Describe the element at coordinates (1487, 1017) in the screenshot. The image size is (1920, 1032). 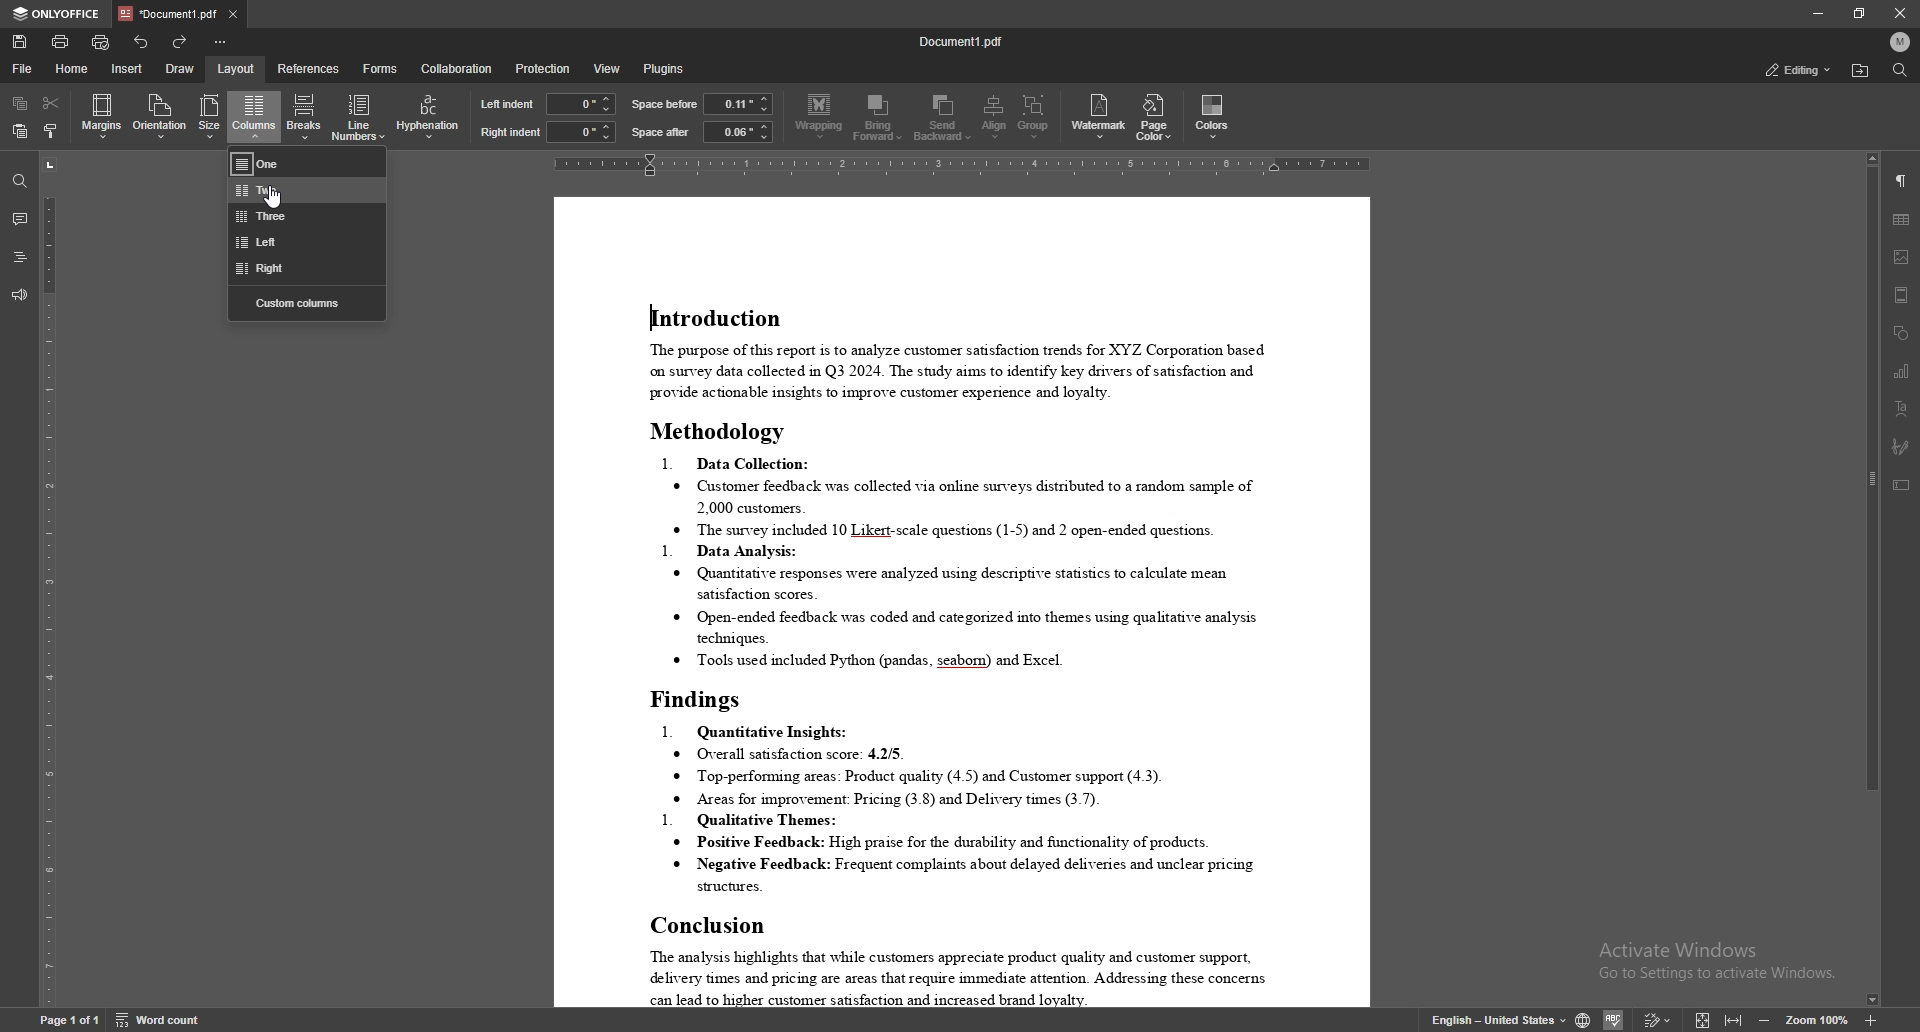
I see `change text language` at that location.